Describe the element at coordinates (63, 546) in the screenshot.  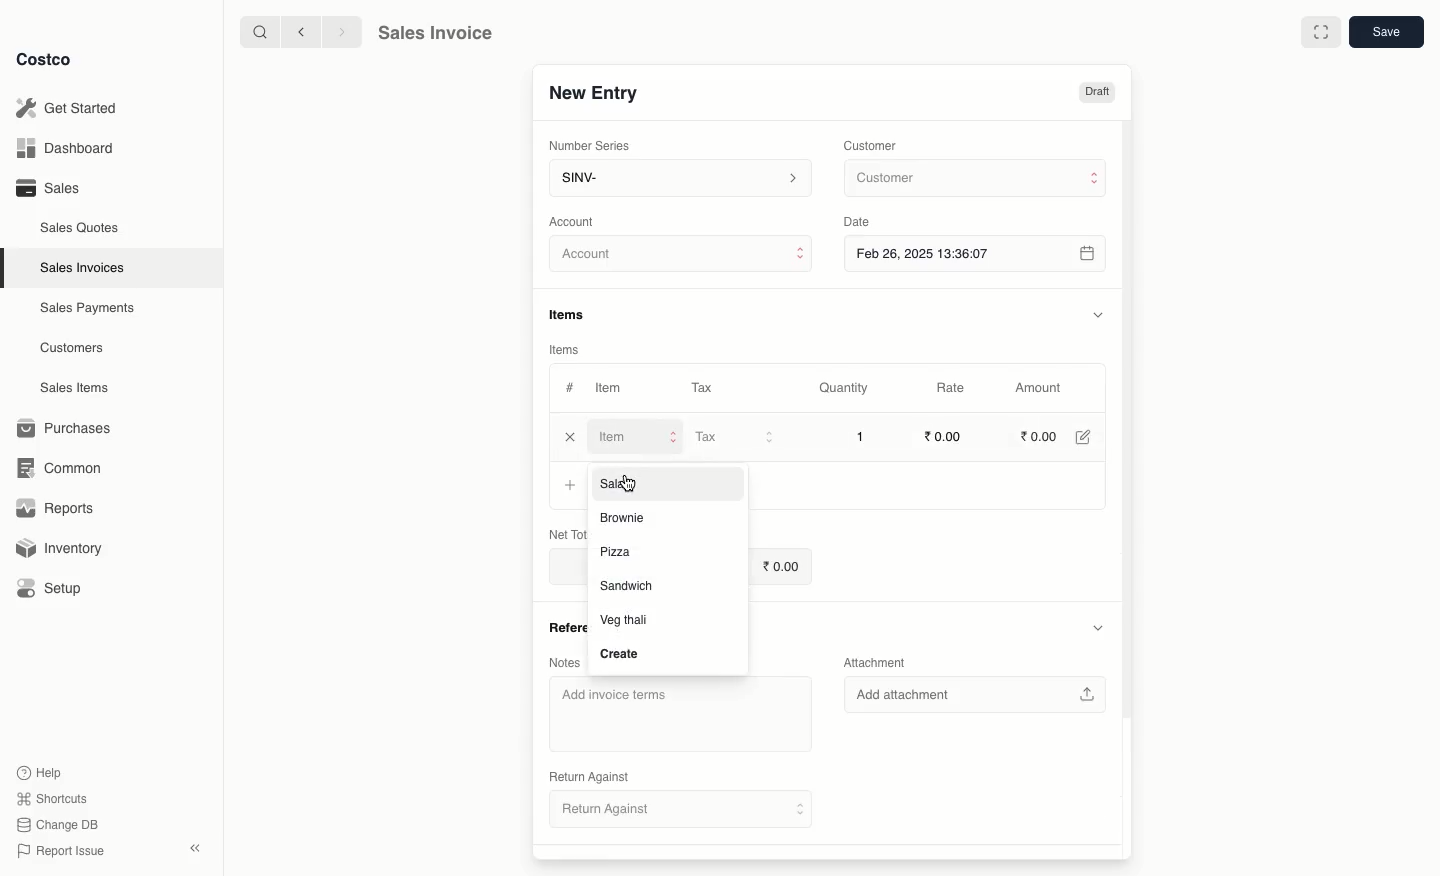
I see `Inventory` at that location.